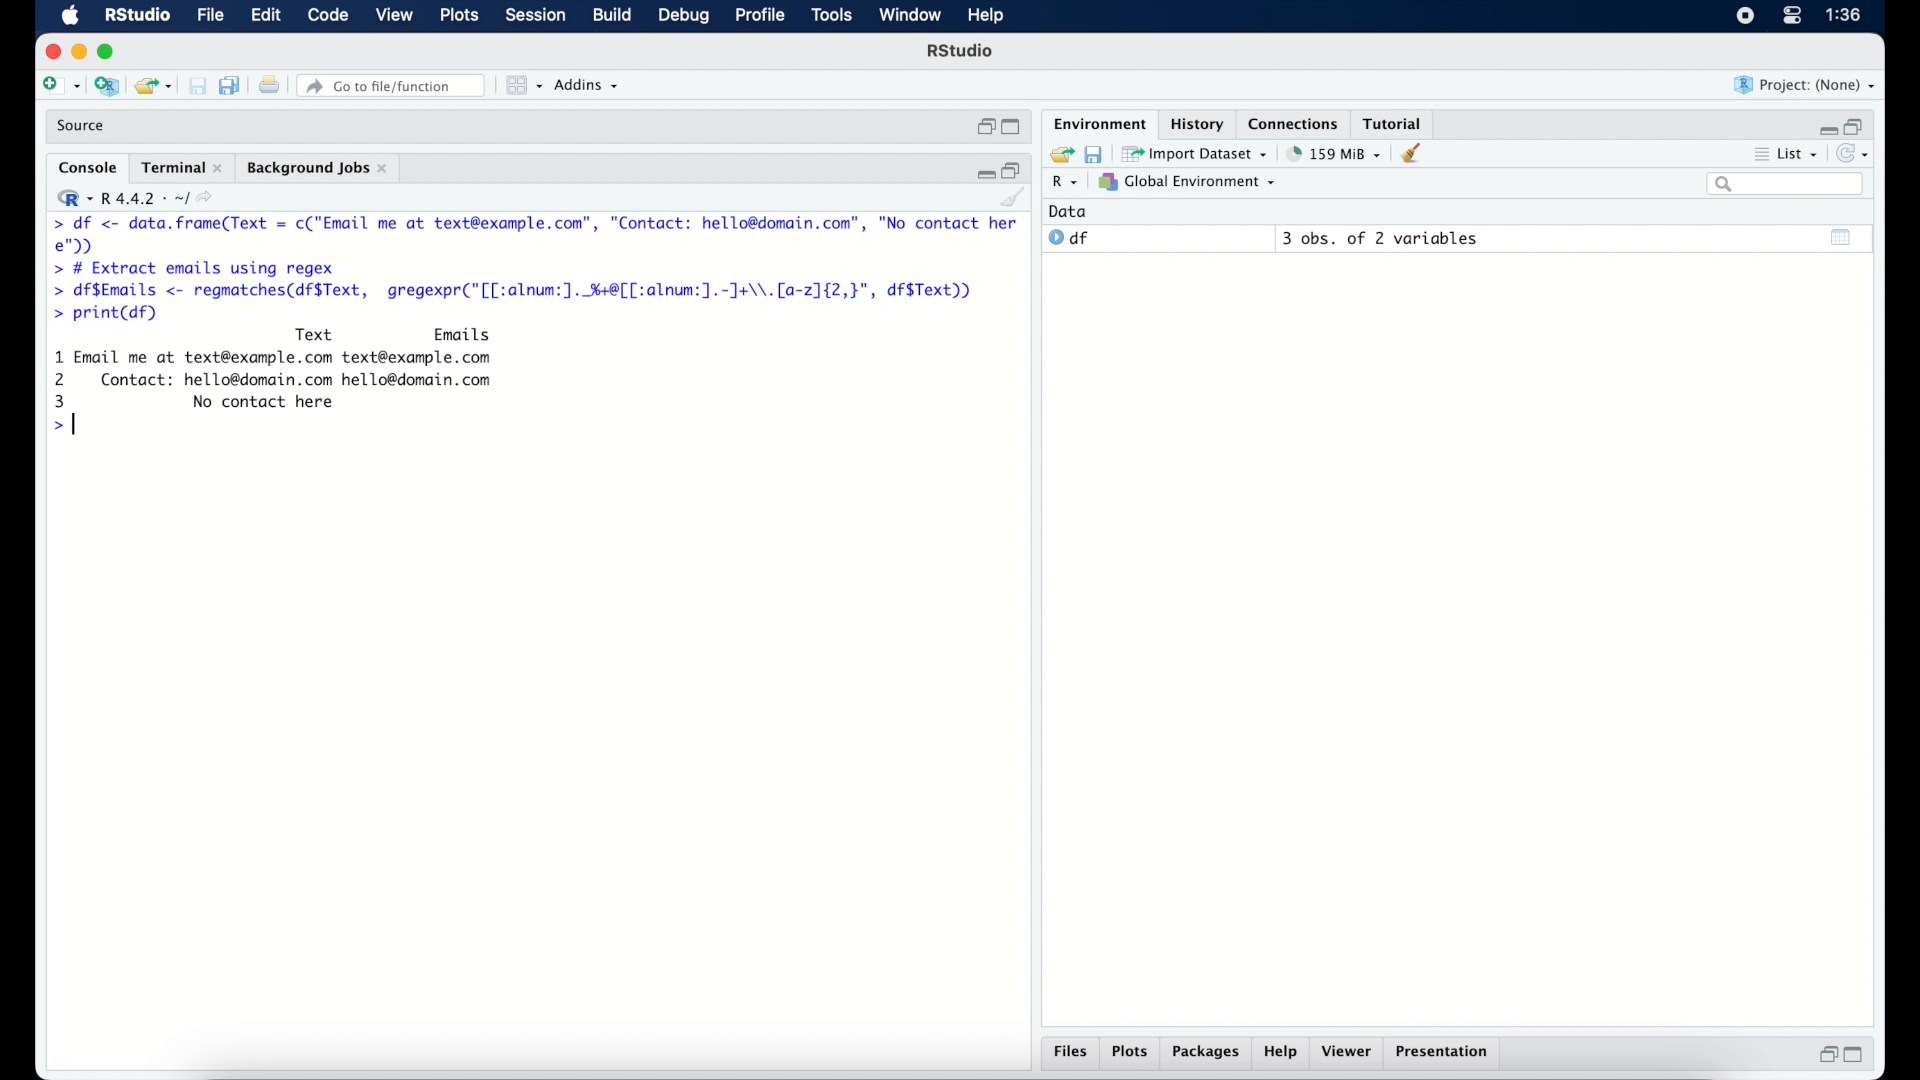 The height and width of the screenshot is (1080, 1920). I want to click on file, so click(211, 16).